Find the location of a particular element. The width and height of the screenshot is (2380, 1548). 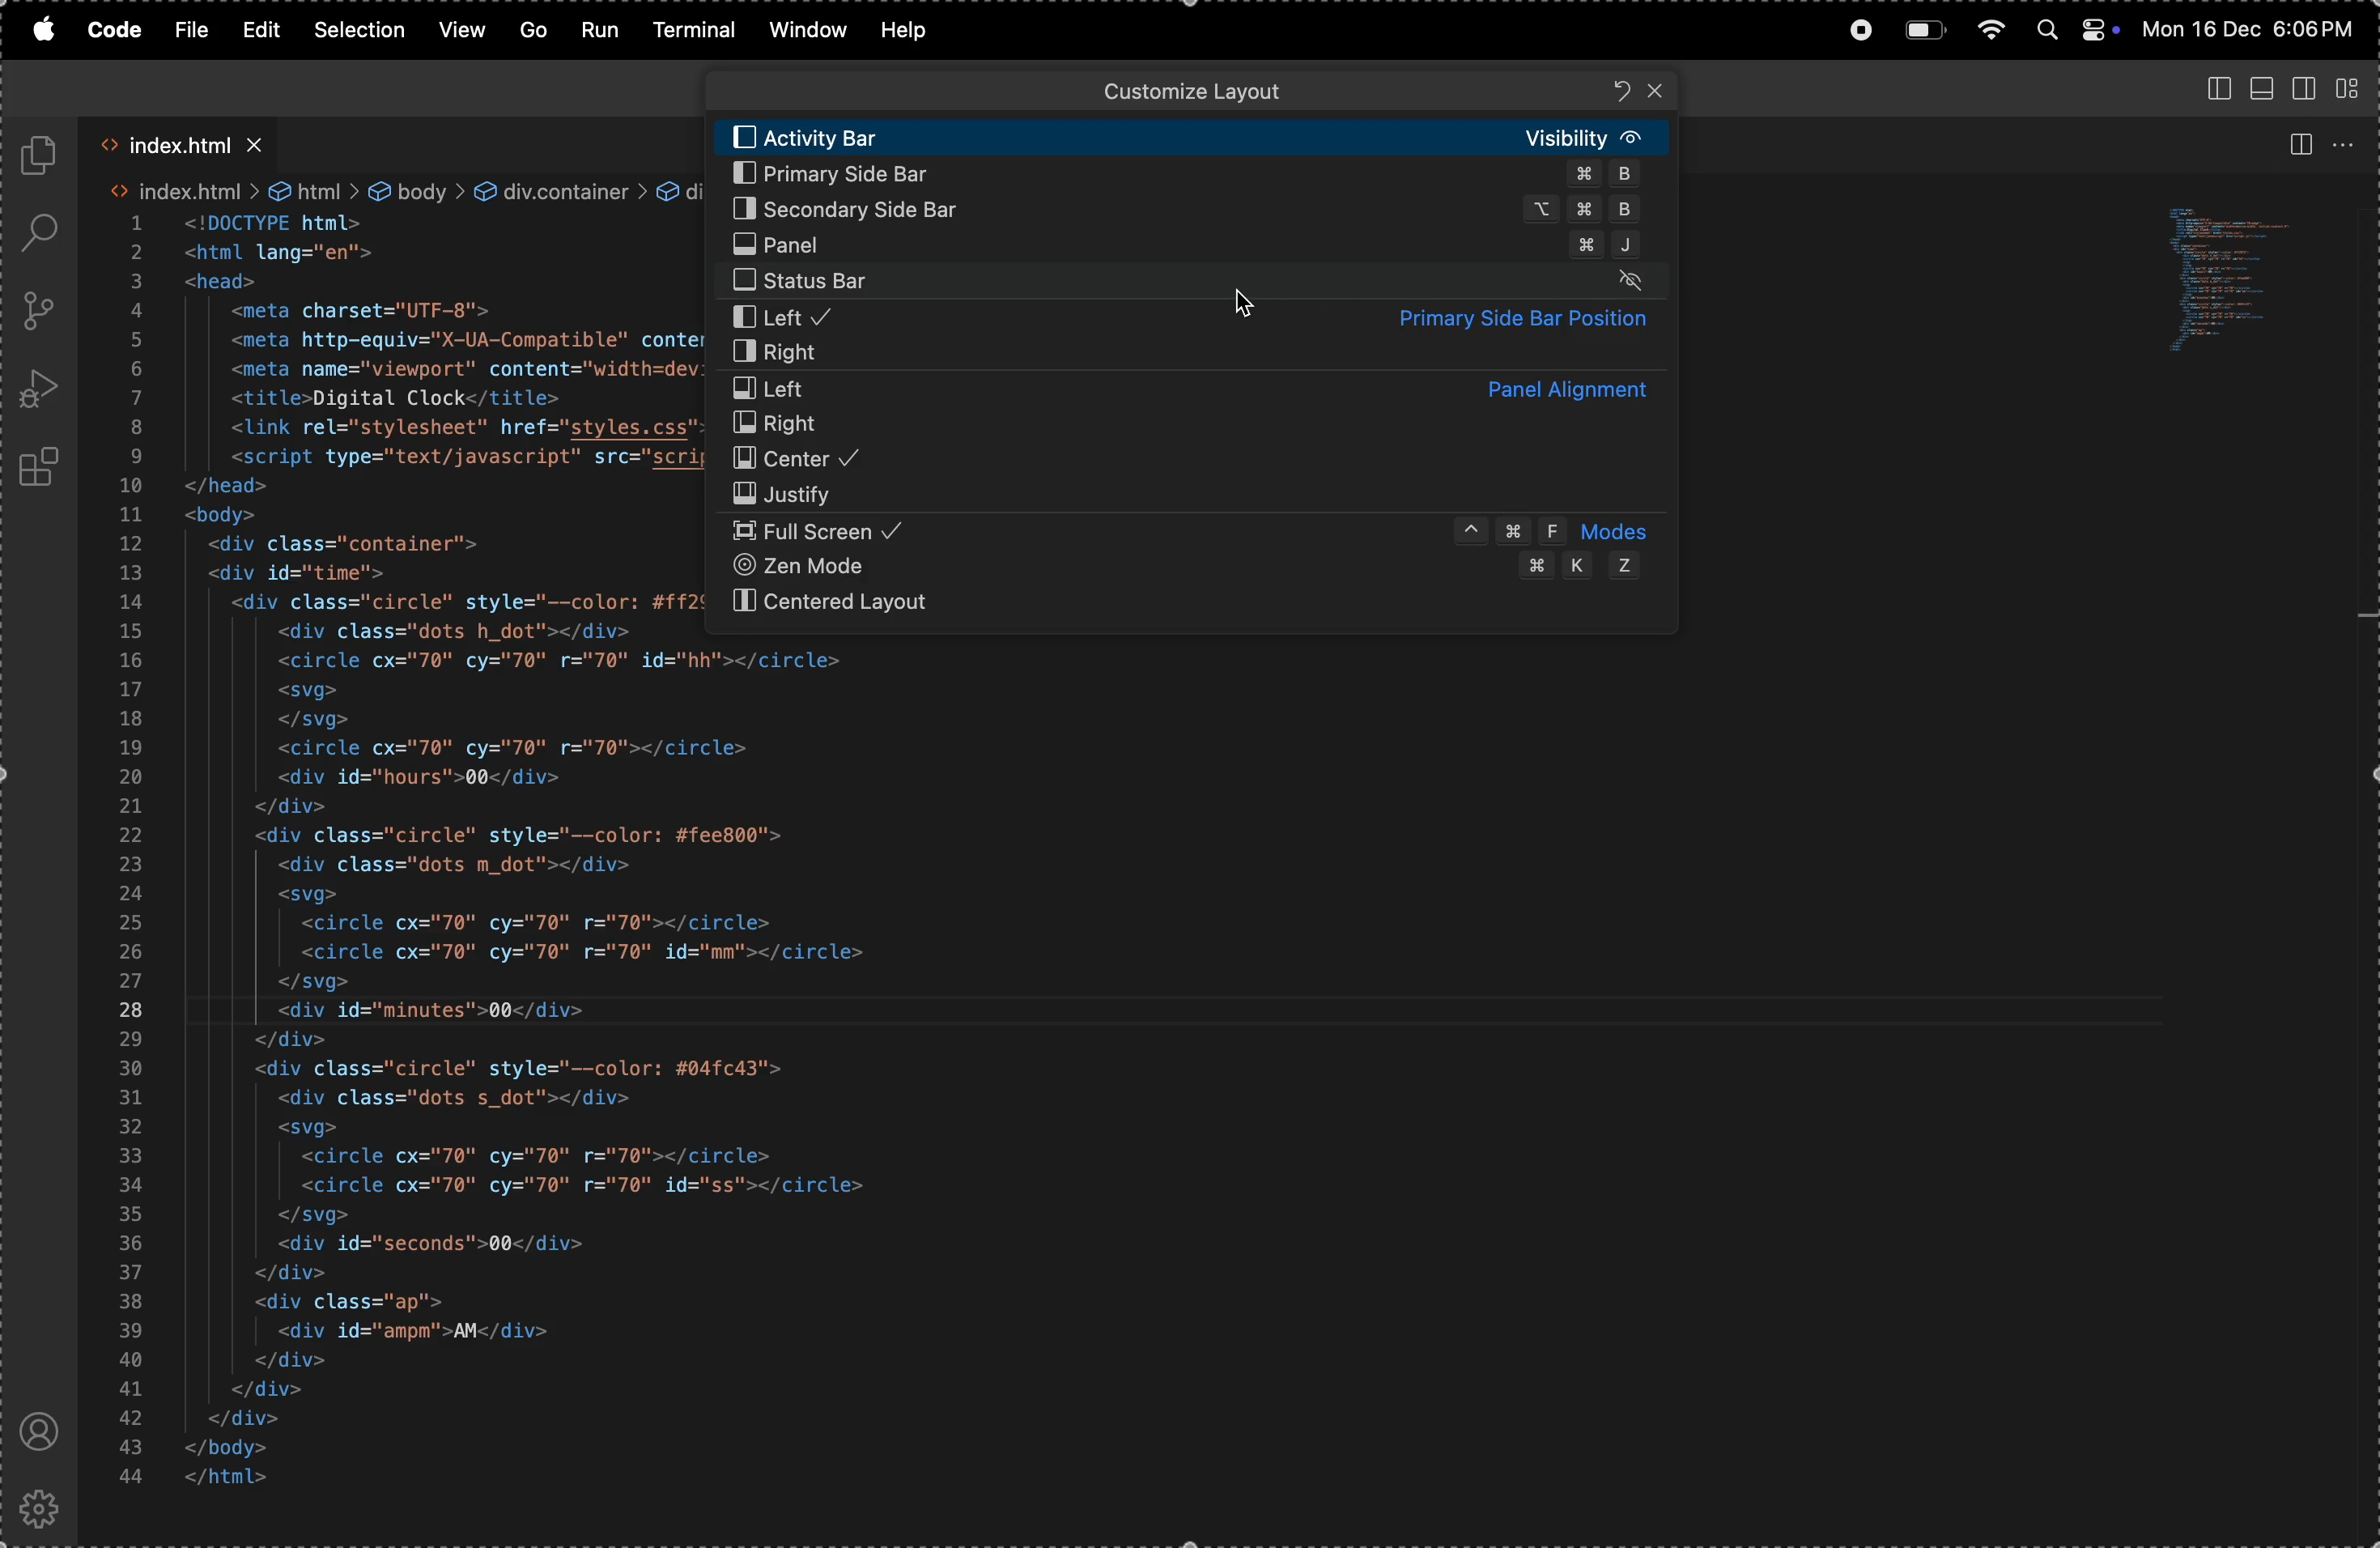

code is located at coordinates (114, 32).